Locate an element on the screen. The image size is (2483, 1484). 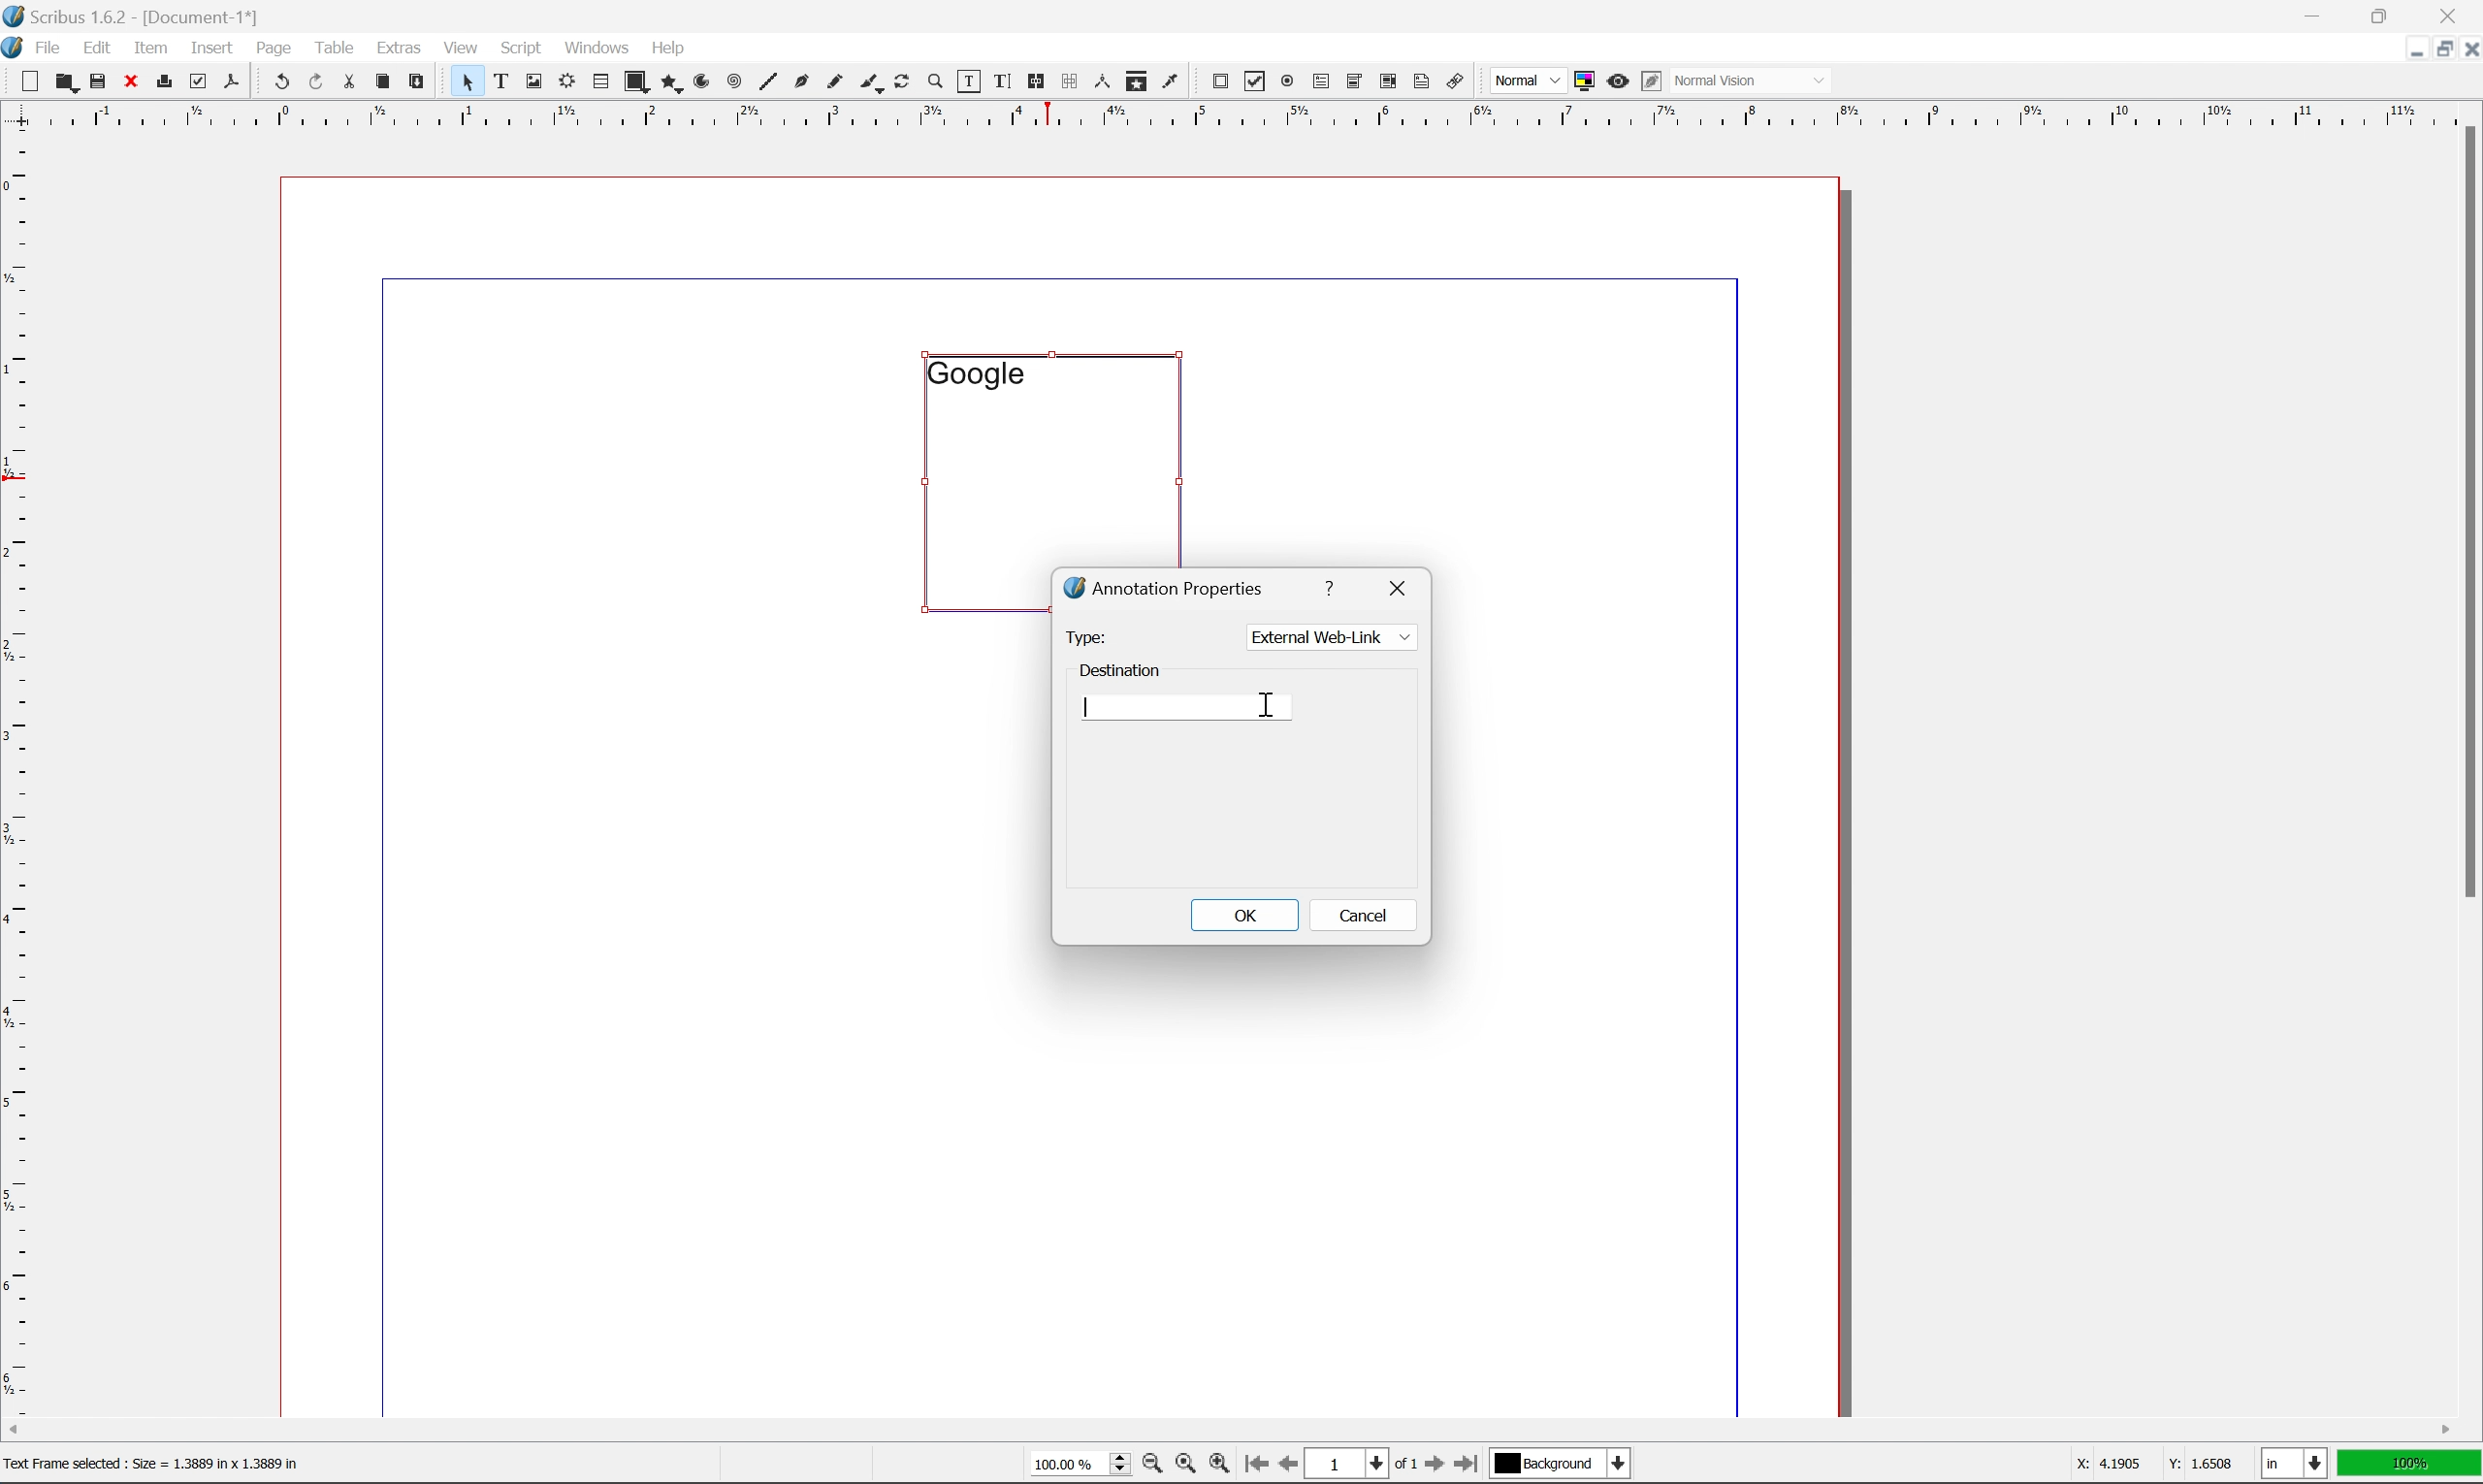
zoom to 100% is located at coordinates (1184, 1467).